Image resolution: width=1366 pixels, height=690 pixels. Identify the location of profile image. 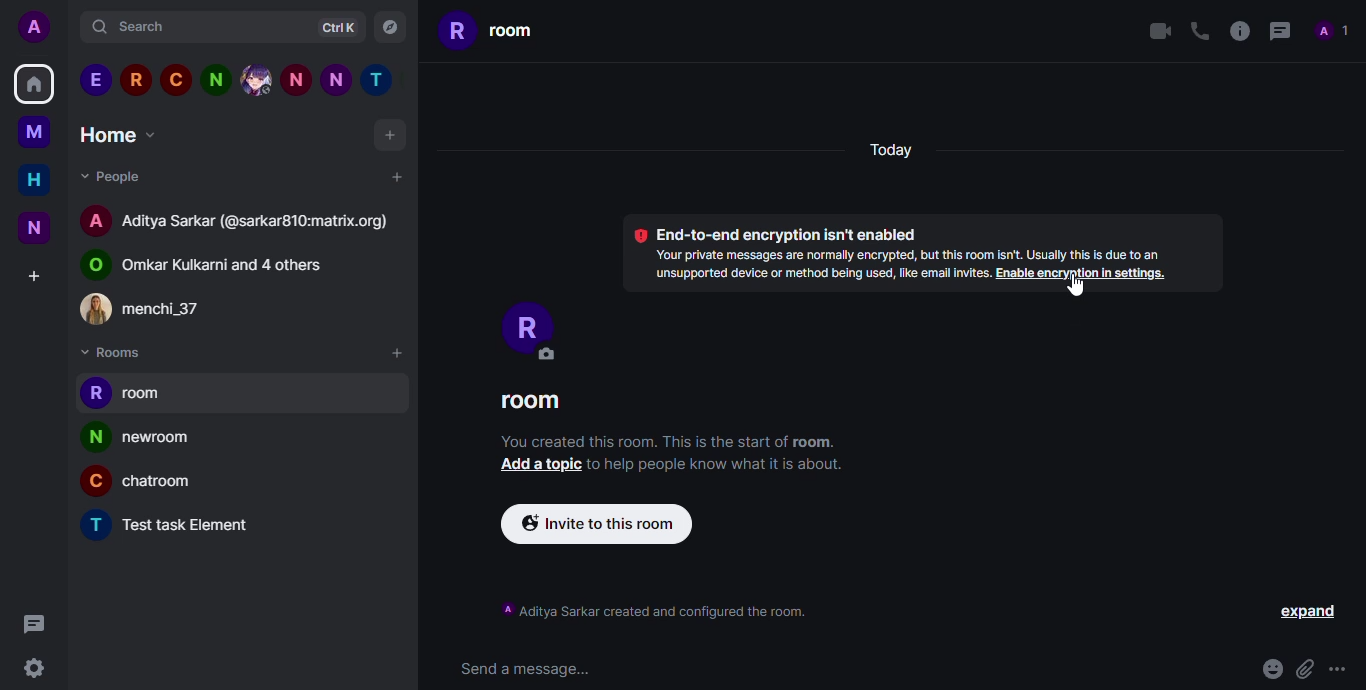
(96, 309).